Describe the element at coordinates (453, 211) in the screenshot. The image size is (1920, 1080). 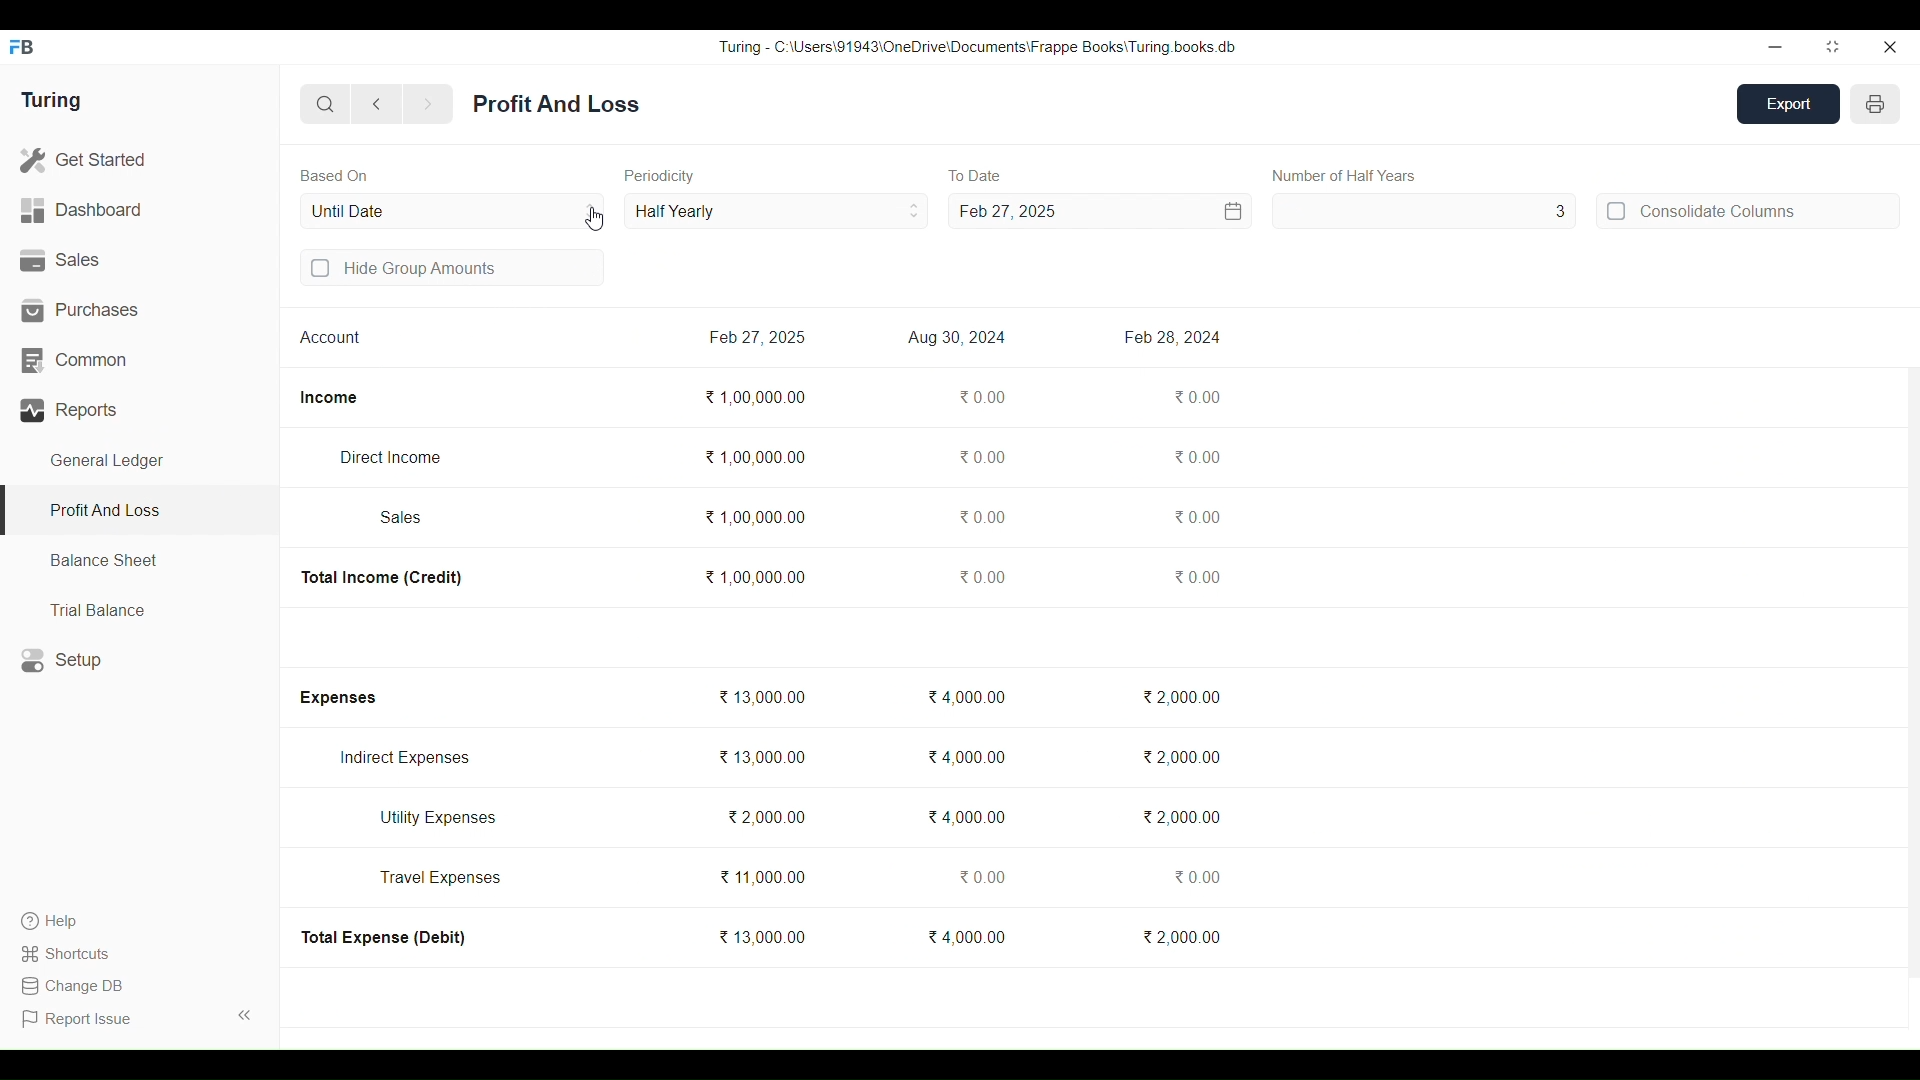
I see `Until Date` at that location.